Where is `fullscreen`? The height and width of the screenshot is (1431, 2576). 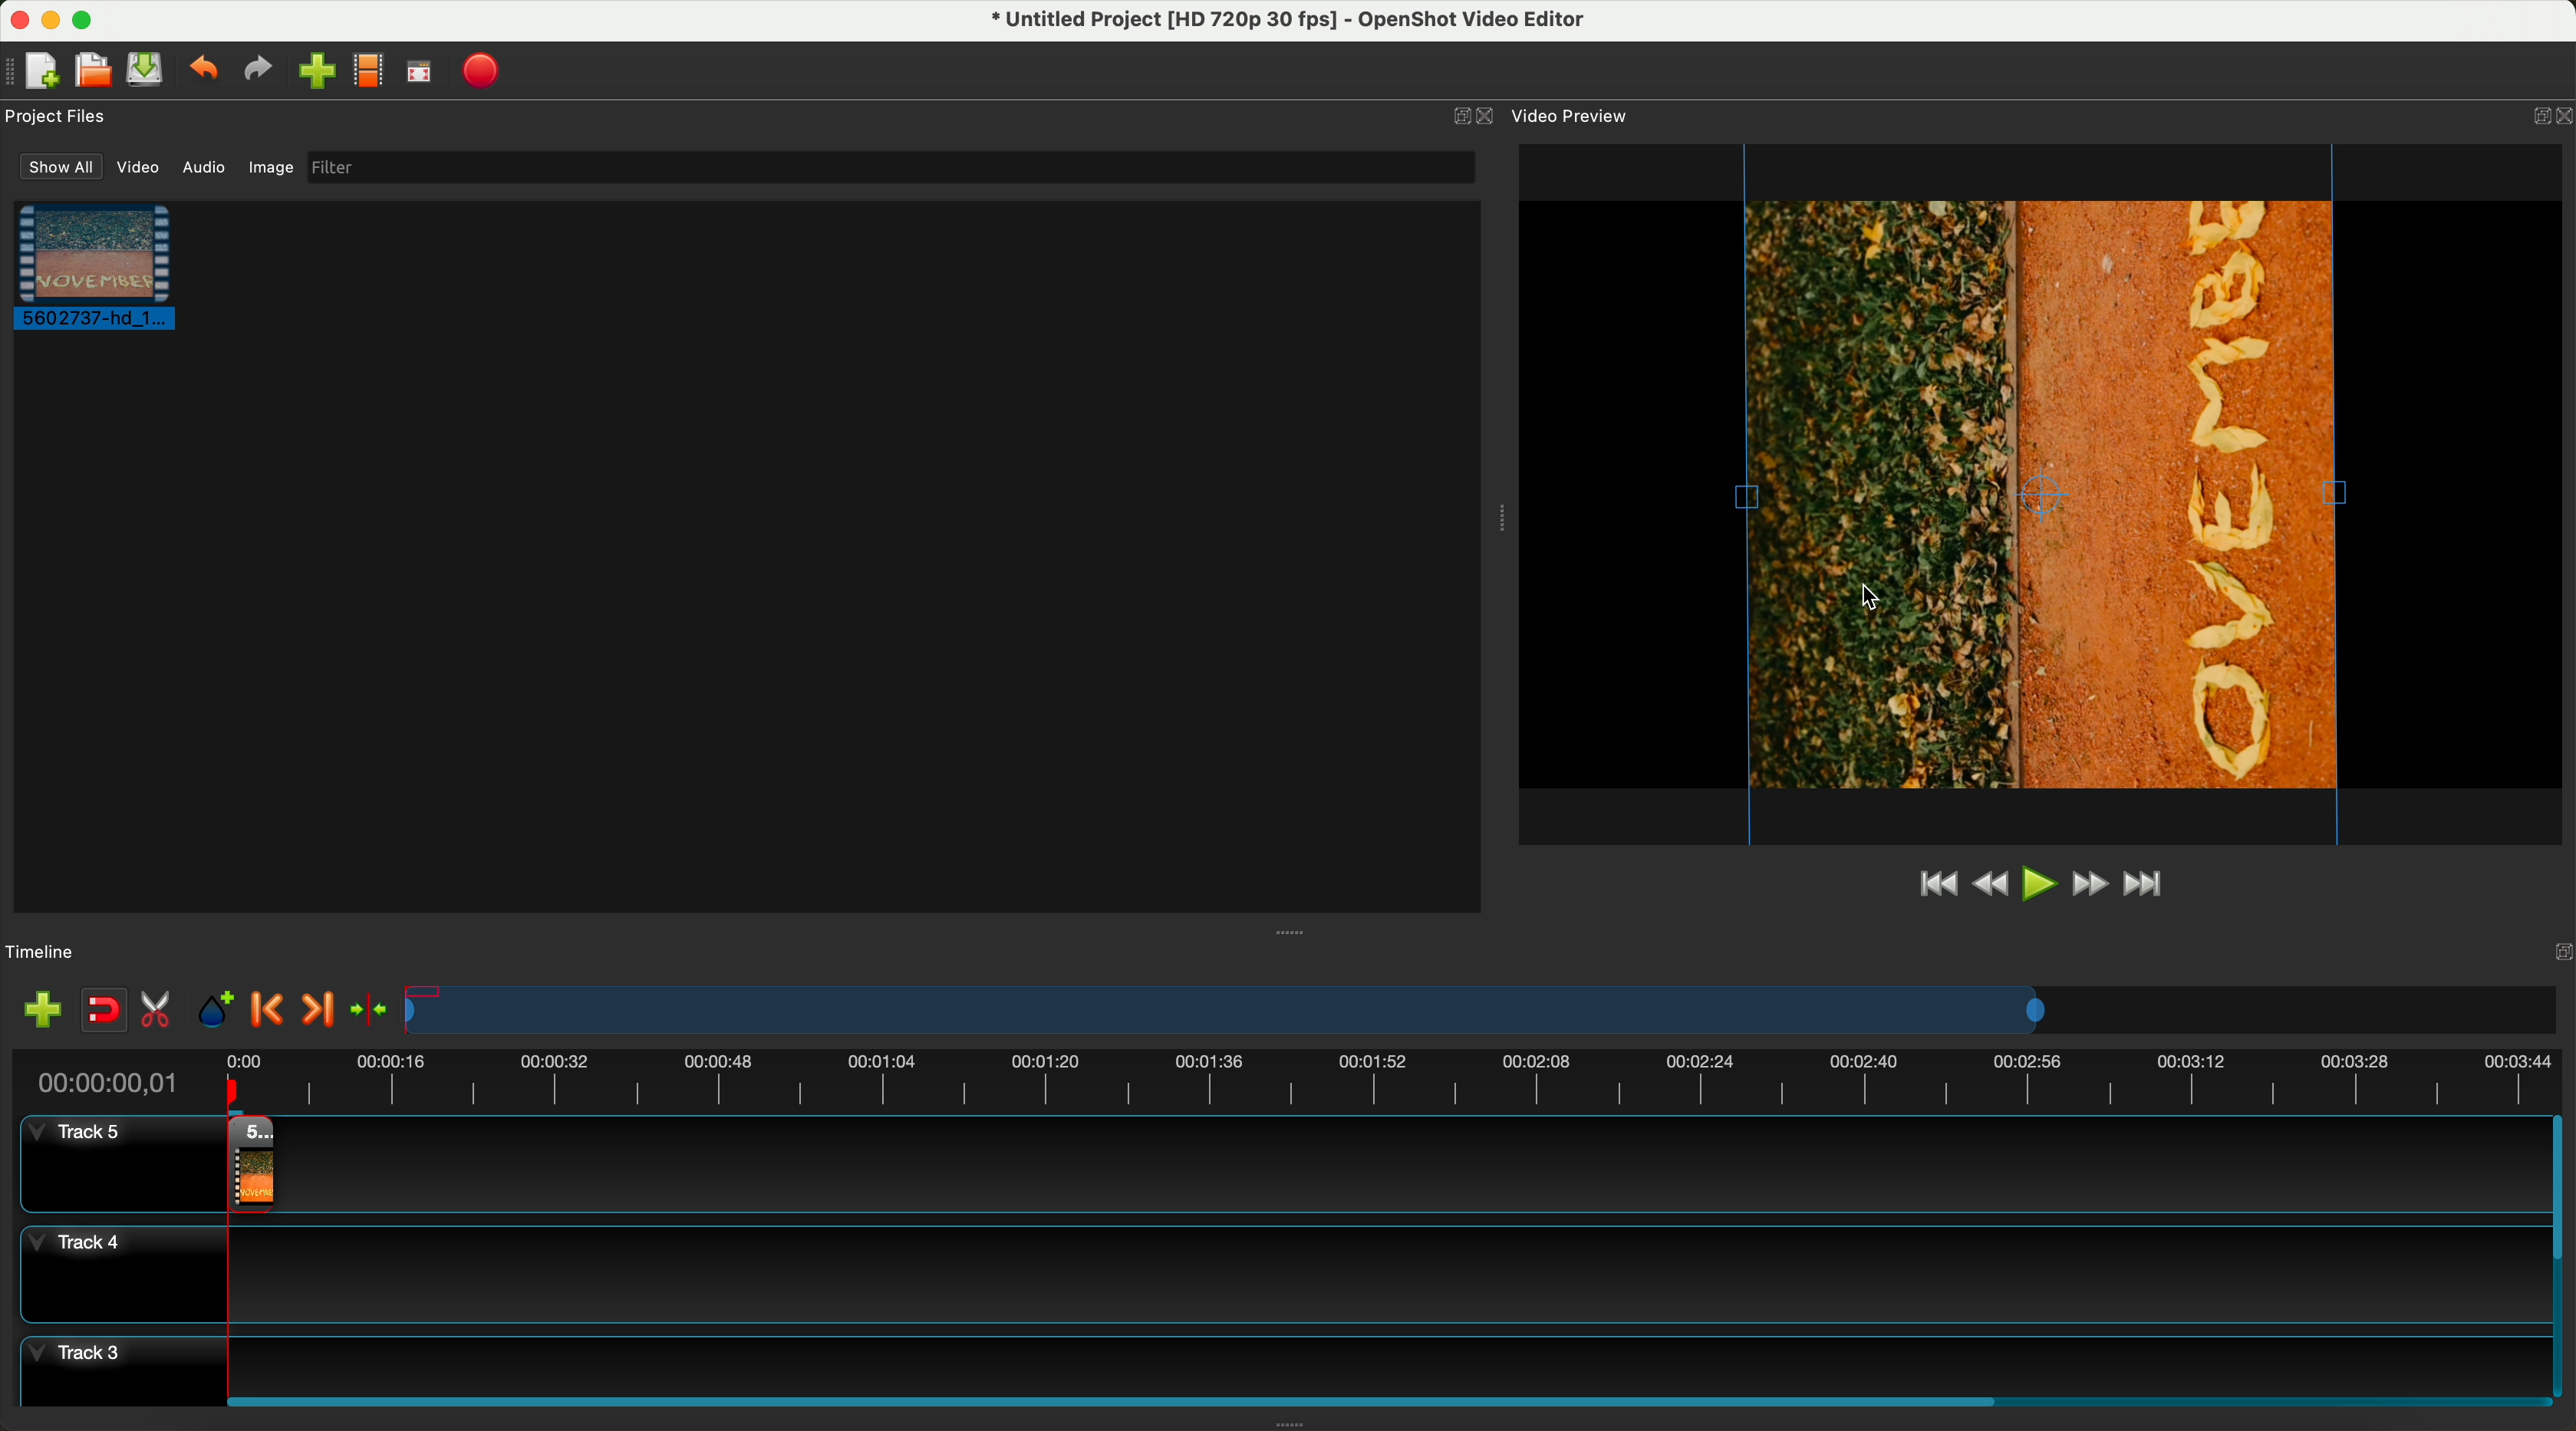
fullscreen is located at coordinates (417, 72).